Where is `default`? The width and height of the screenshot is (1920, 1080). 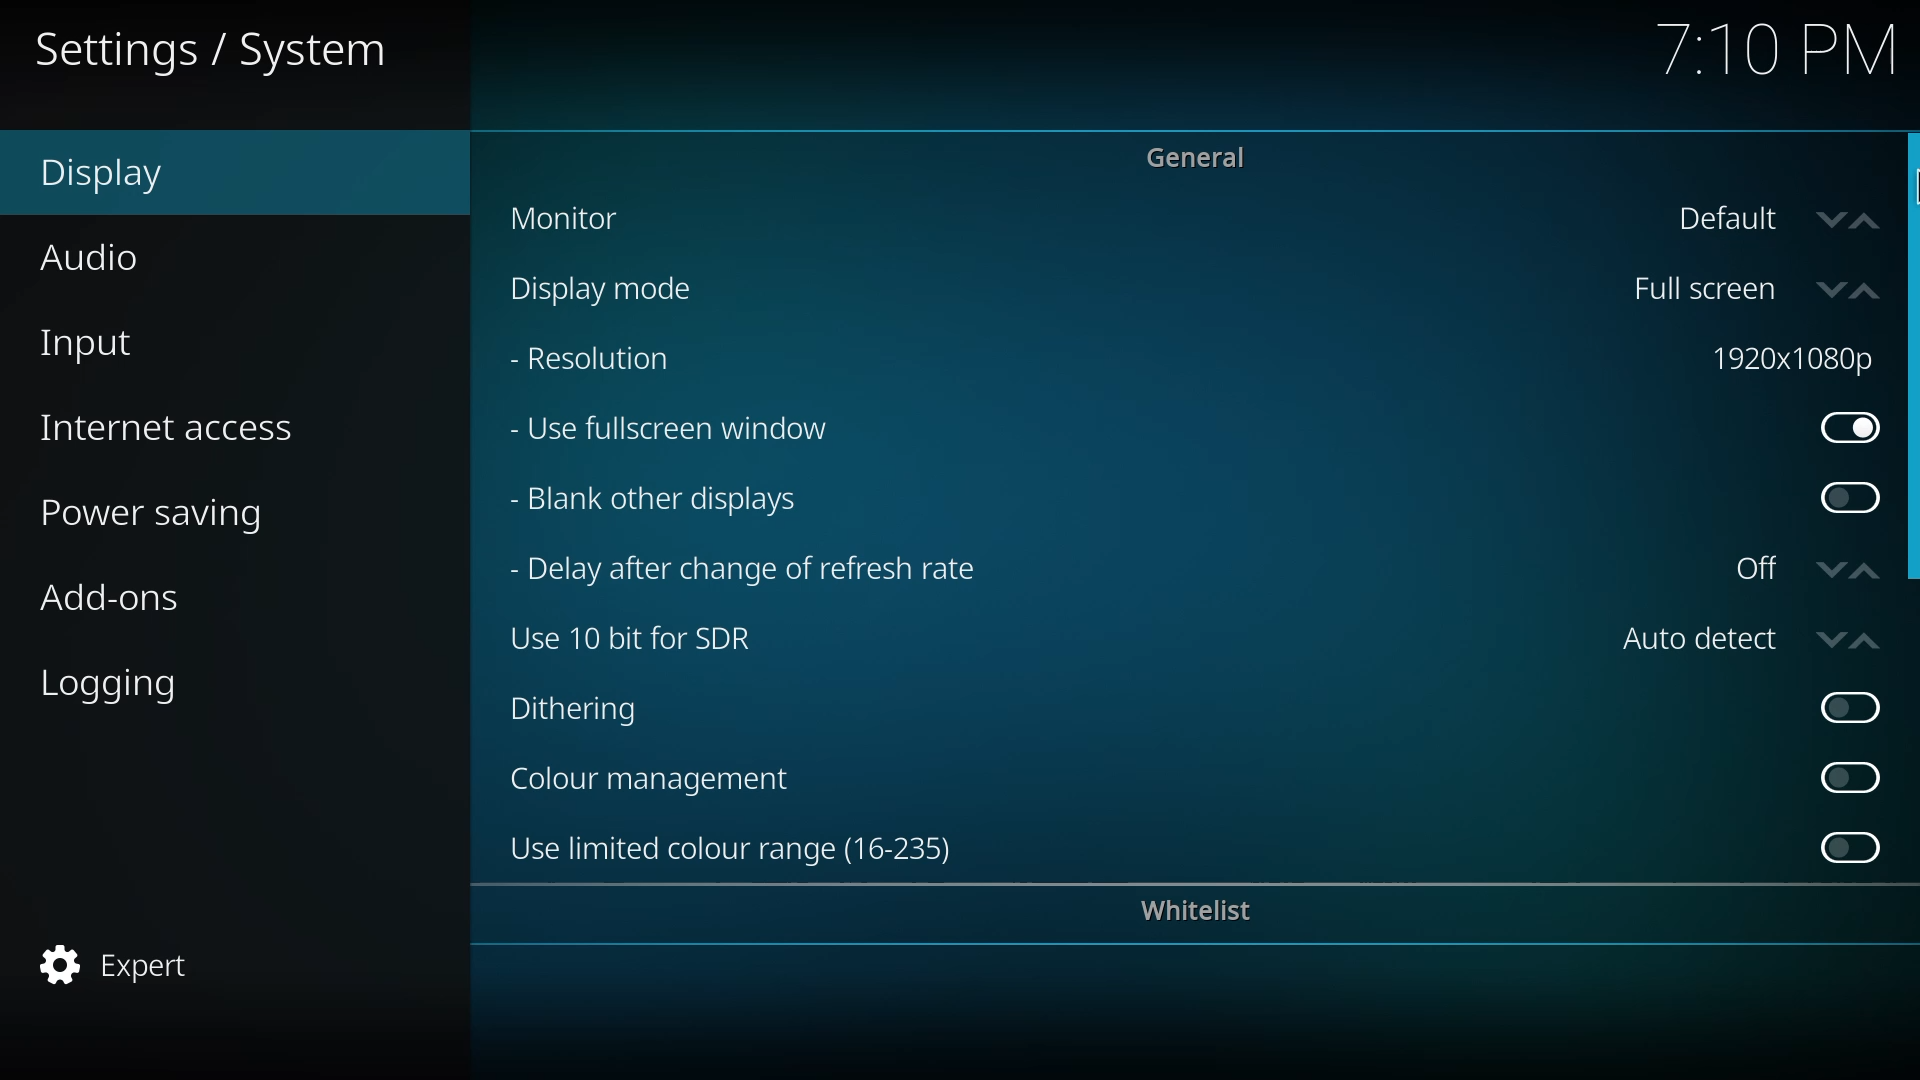 default is located at coordinates (1789, 218).